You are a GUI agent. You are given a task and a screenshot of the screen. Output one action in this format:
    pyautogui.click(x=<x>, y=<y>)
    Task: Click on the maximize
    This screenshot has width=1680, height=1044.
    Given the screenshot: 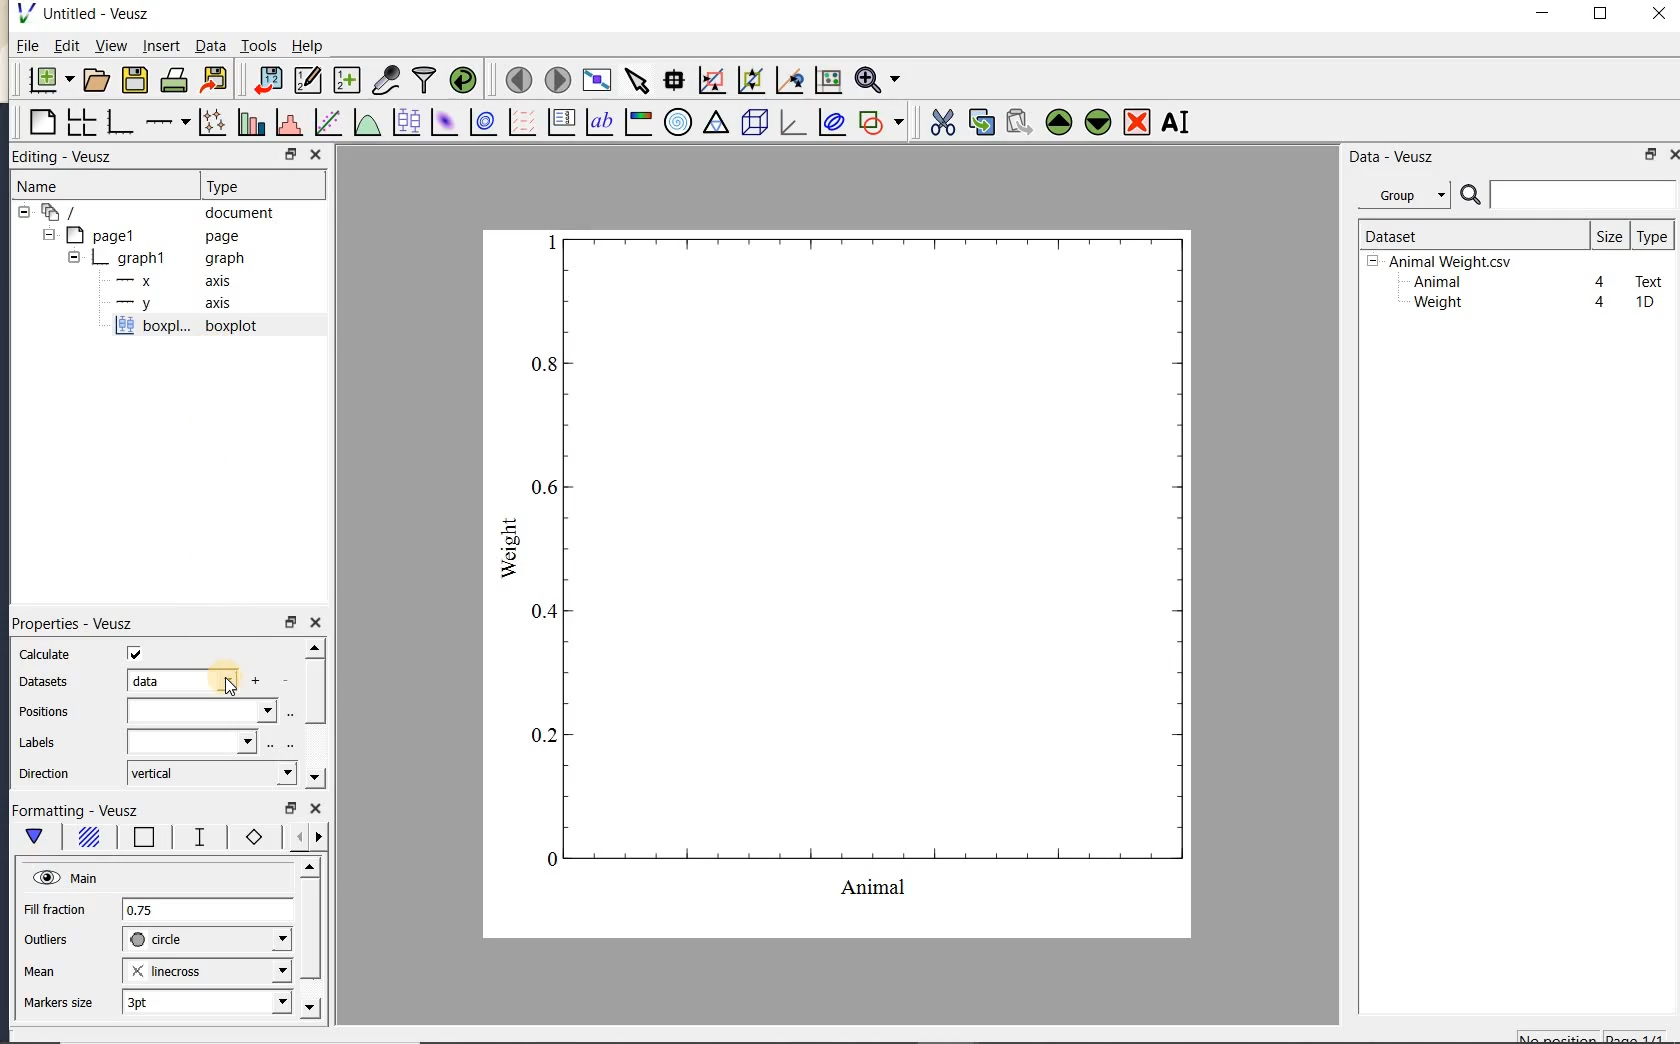 What is the action you would take?
    pyautogui.click(x=1601, y=14)
    